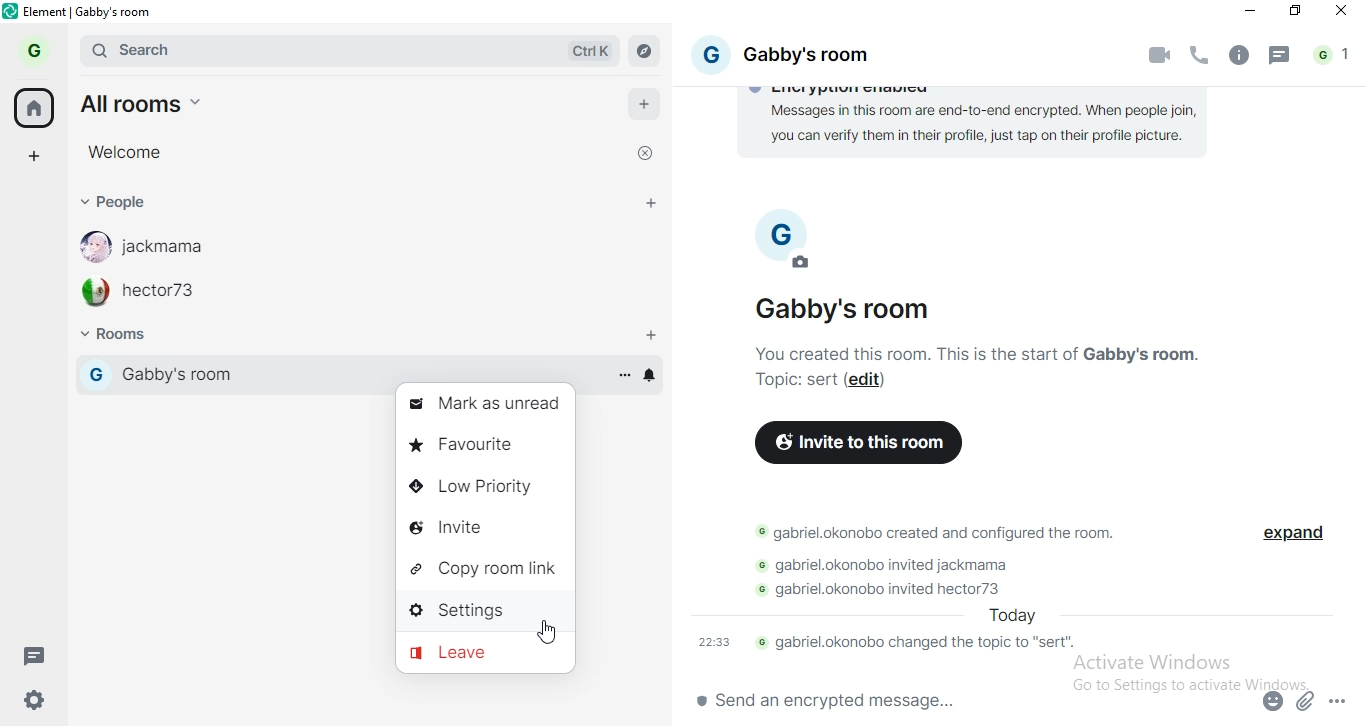 This screenshot has height=726, width=1366. Describe the element at coordinates (484, 486) in the screenshot. I see `low priority` at that location.